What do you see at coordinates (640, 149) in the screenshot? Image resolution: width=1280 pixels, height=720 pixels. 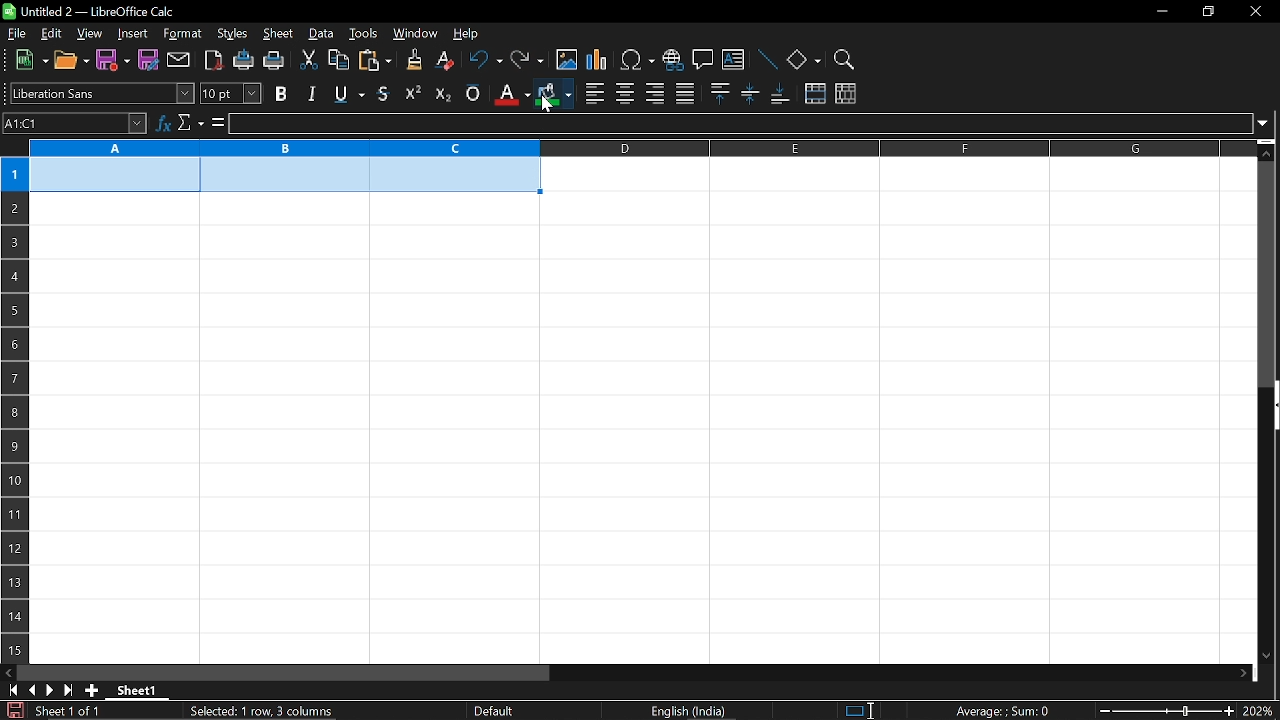 I see `columns` at bounding box center [640, 149].